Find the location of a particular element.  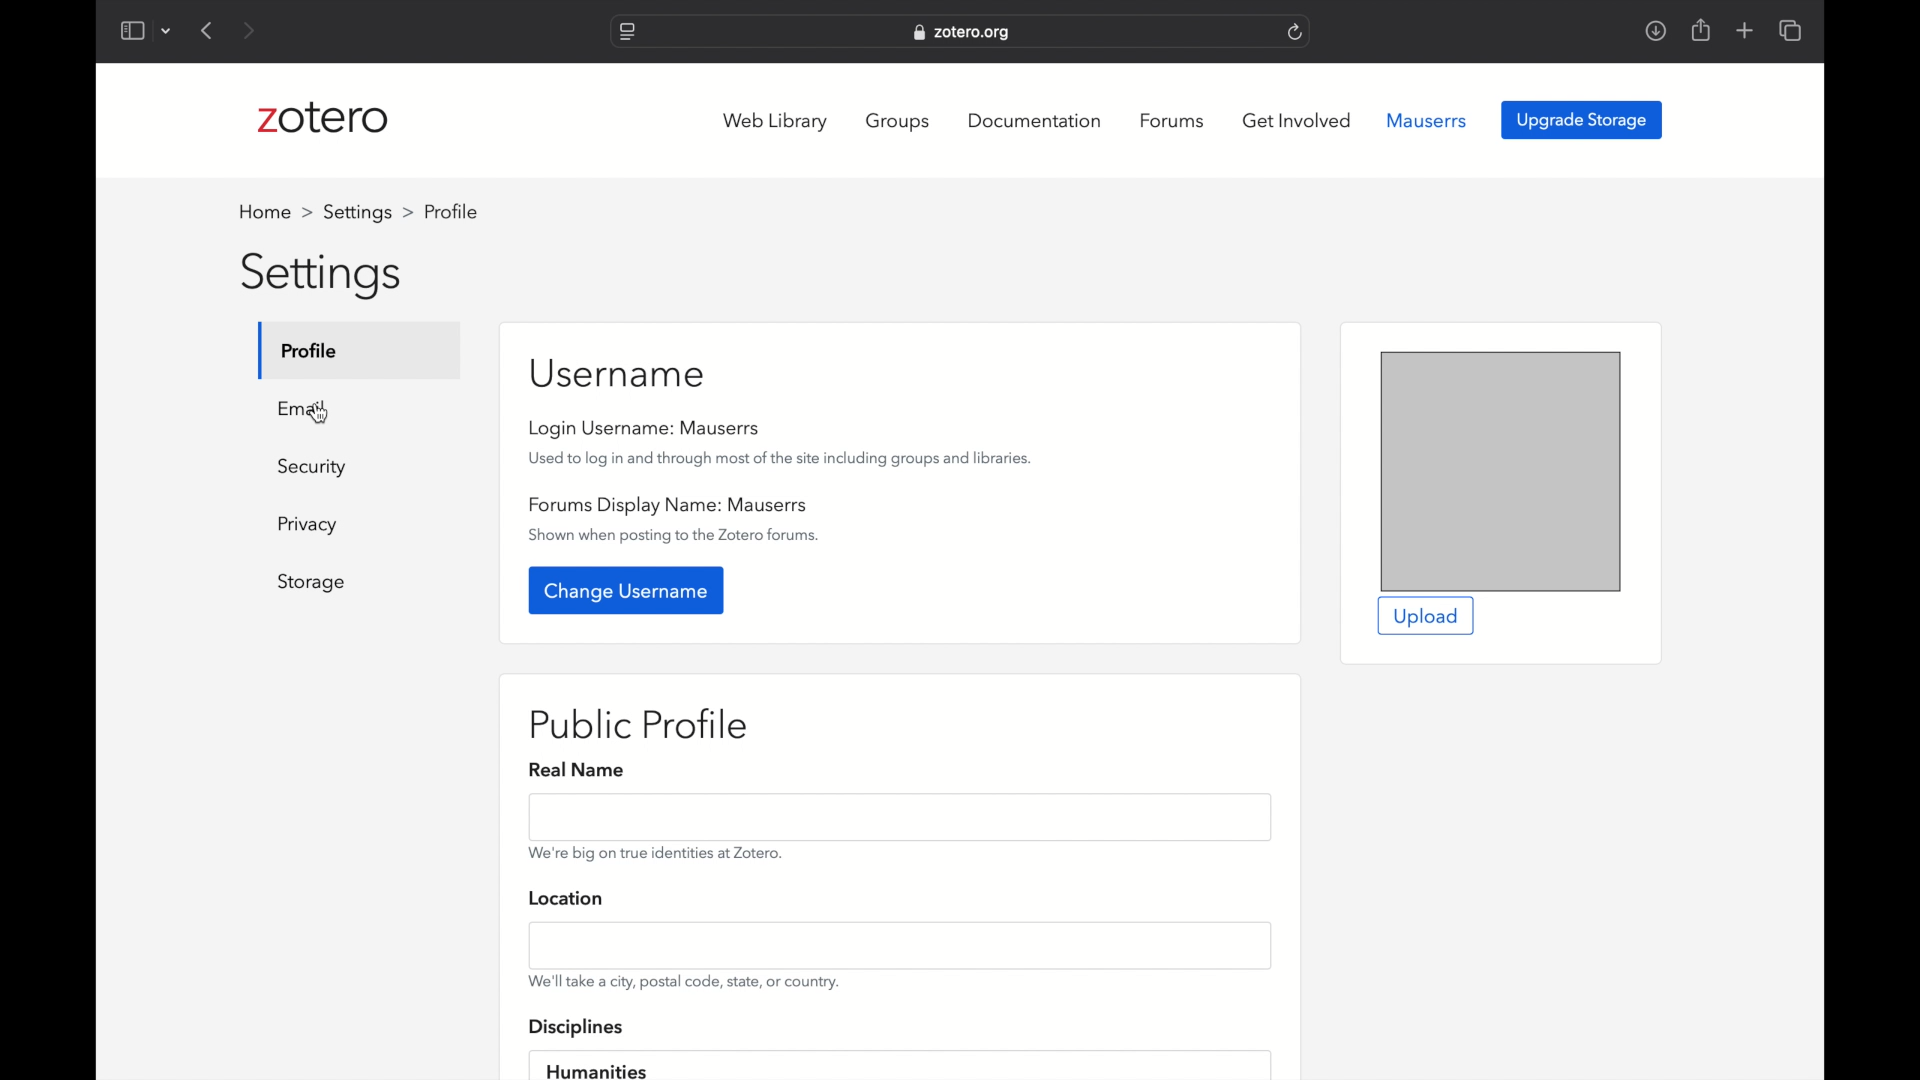

web library is located at coordinates (775, 122).